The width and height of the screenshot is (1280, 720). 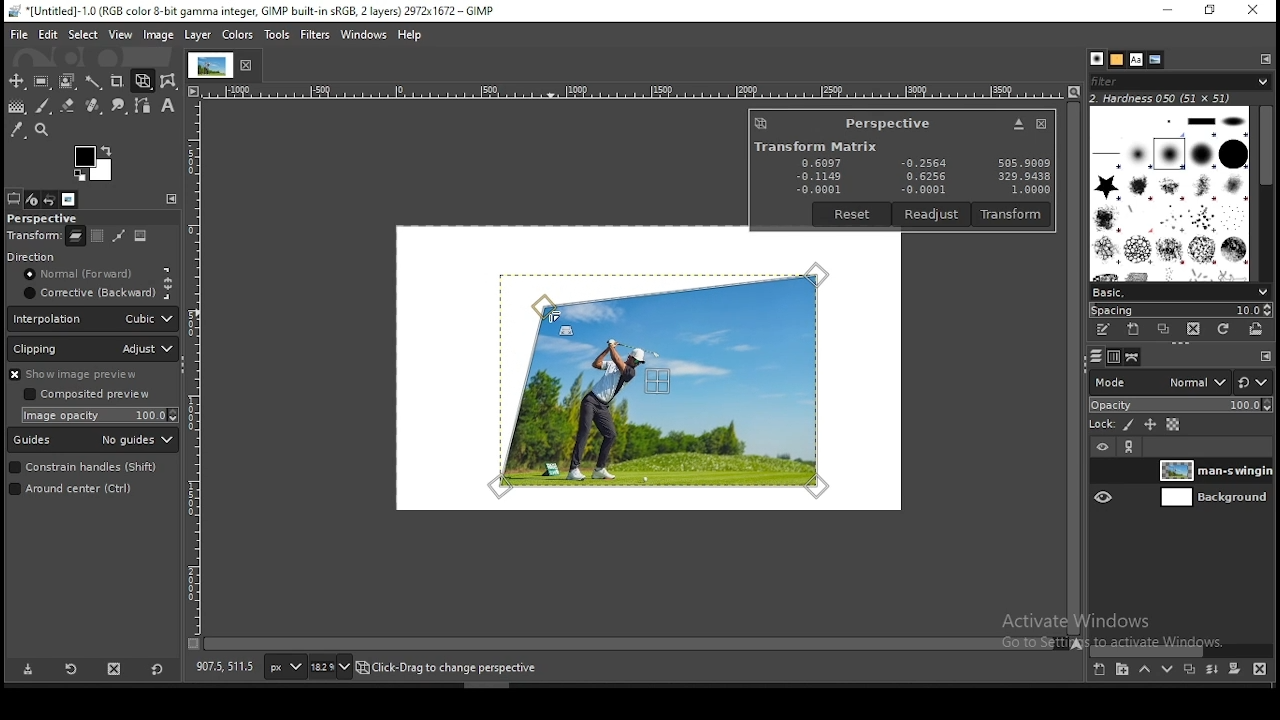 What do you see at coordinates (1267, 59) in the screenshot?
I see `configure this tab` at bounding box center [1267, 59].